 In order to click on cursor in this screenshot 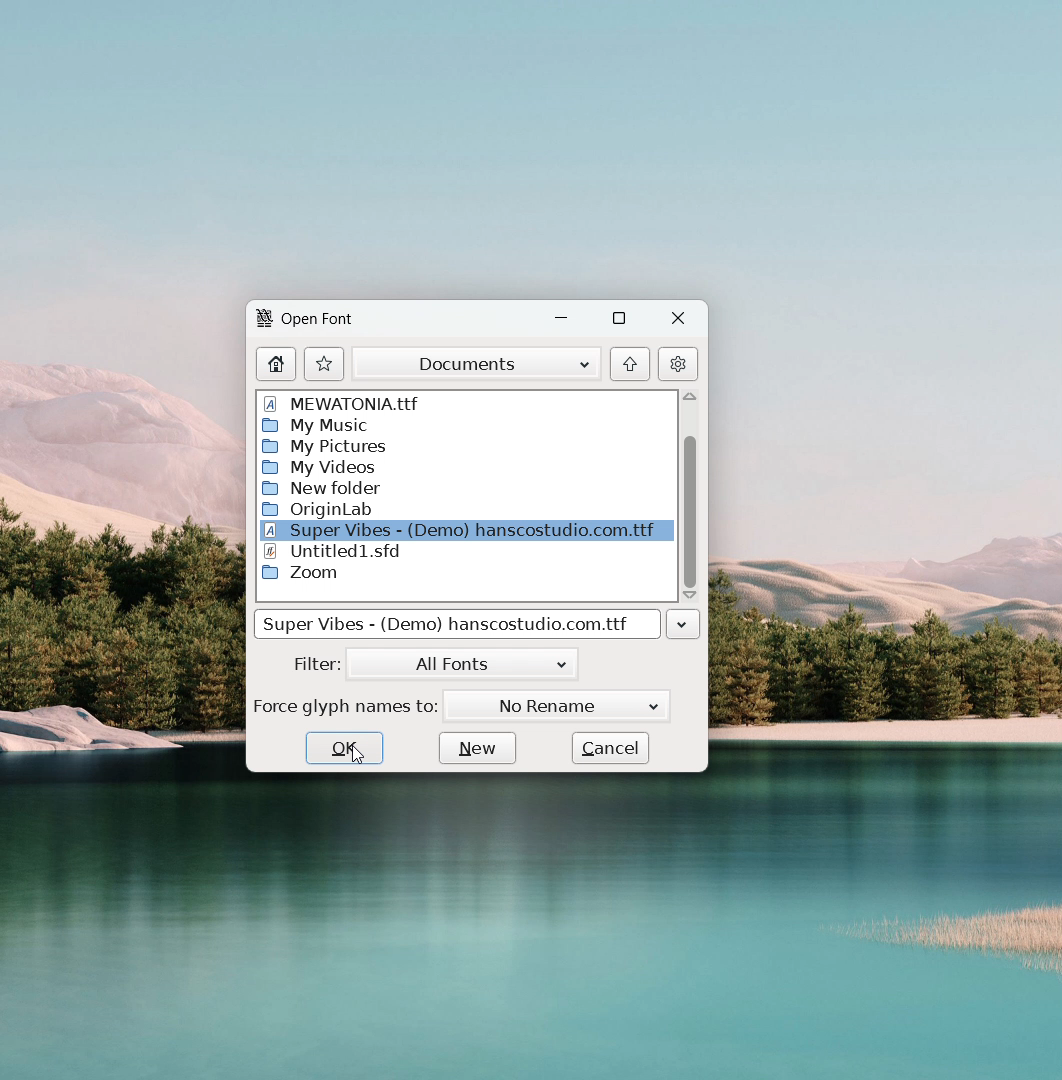, I will do `click(361, 755)`.